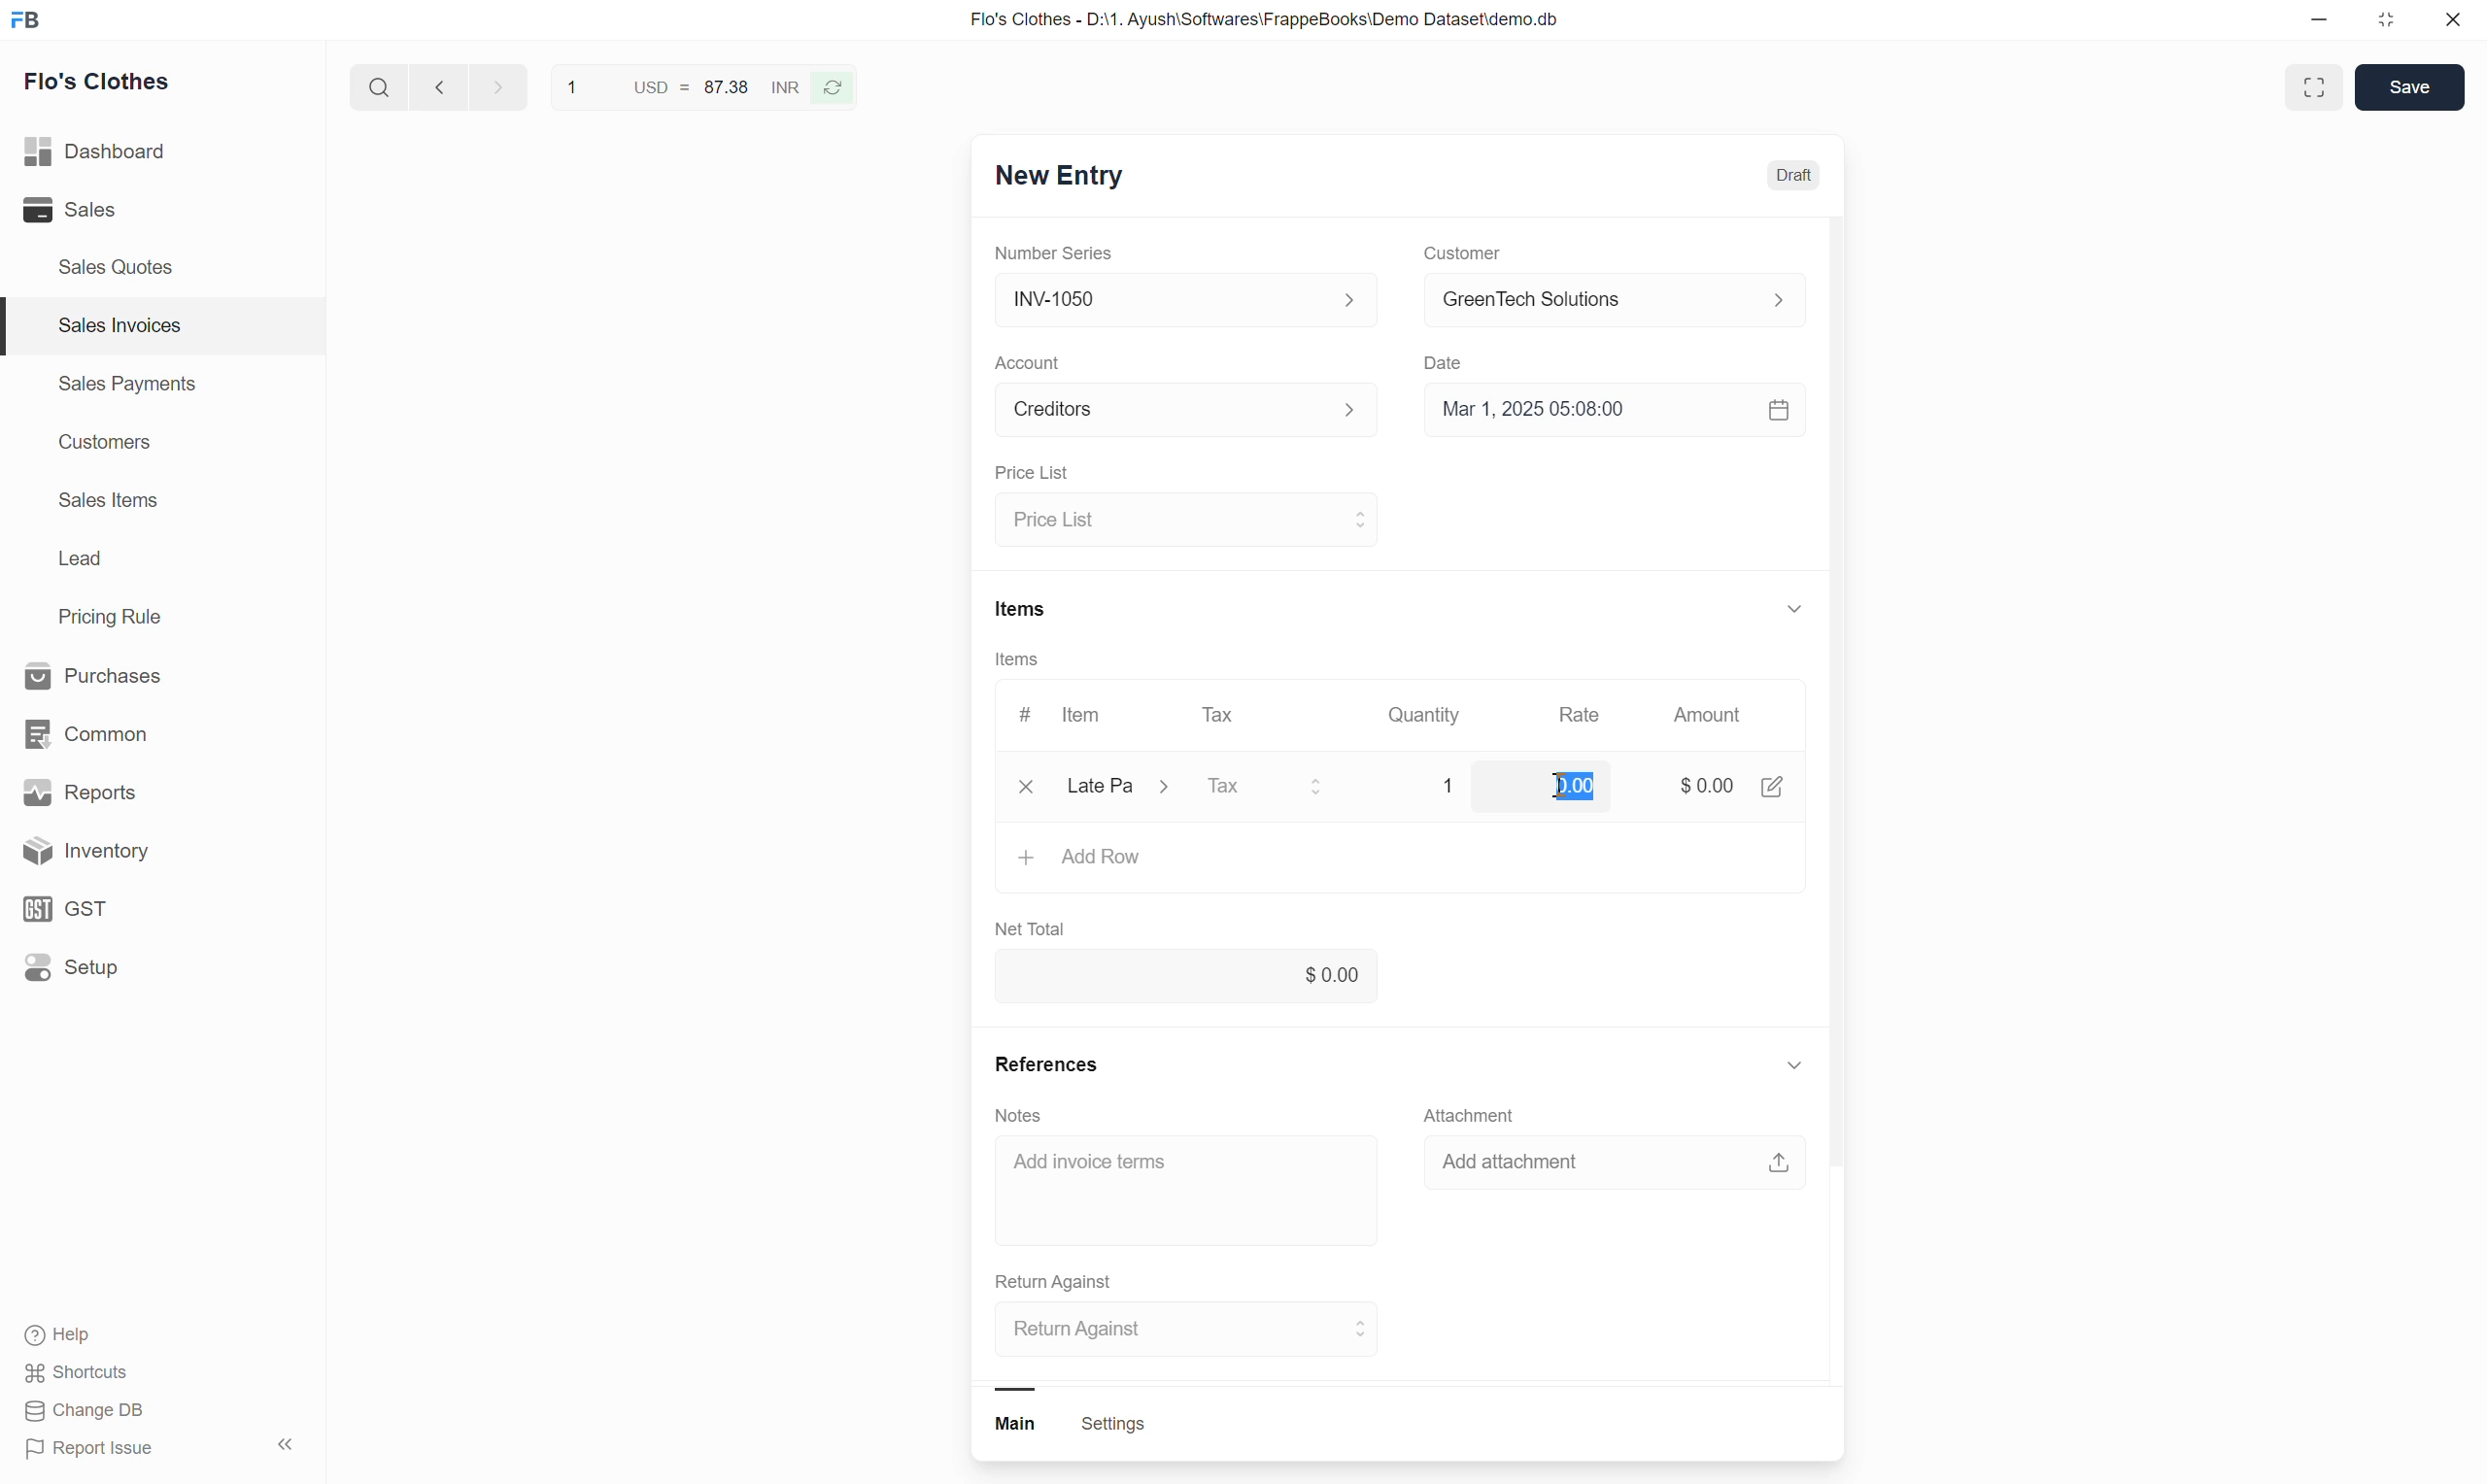 The height and width of the screenshot is (1484, 2487). Describe the element at coordinates (1614, 417) in the screenshot. I see `Select date ` at that location.